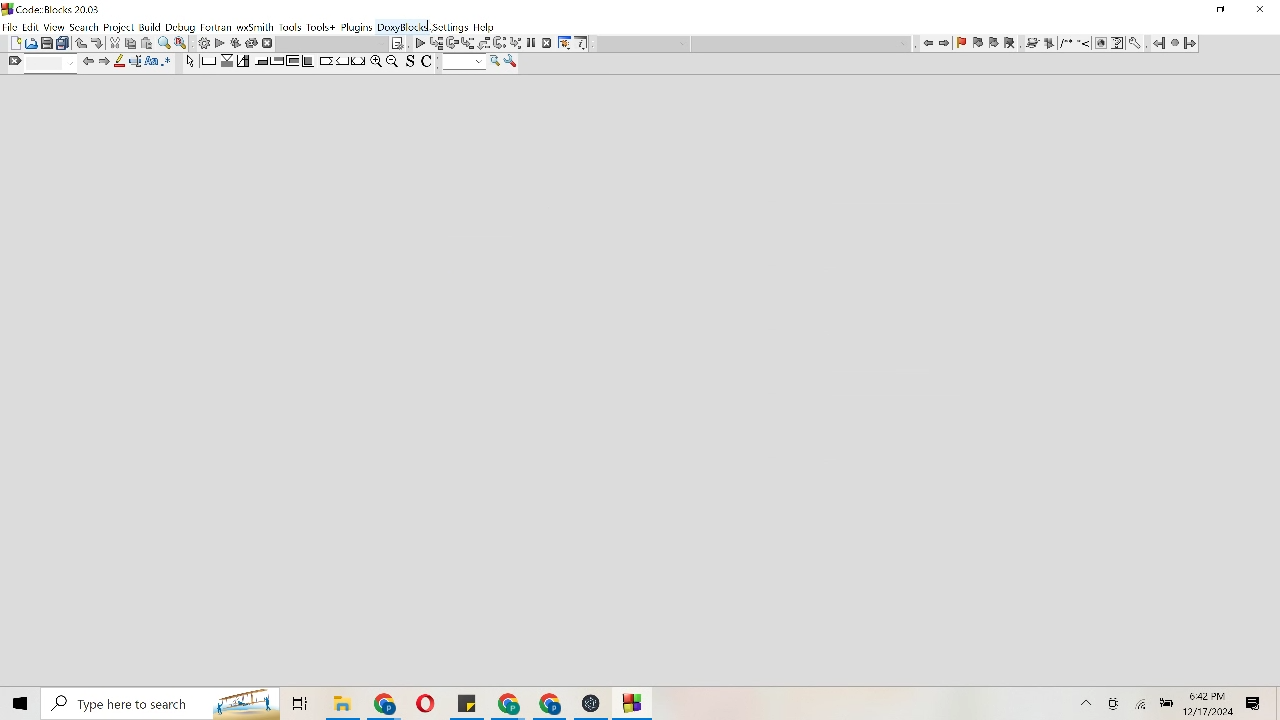 The width and height of the screenshot is (1280, 720). Describe the element at coordinates (564, 43) in the screenshot. I see `Tools` at that location.